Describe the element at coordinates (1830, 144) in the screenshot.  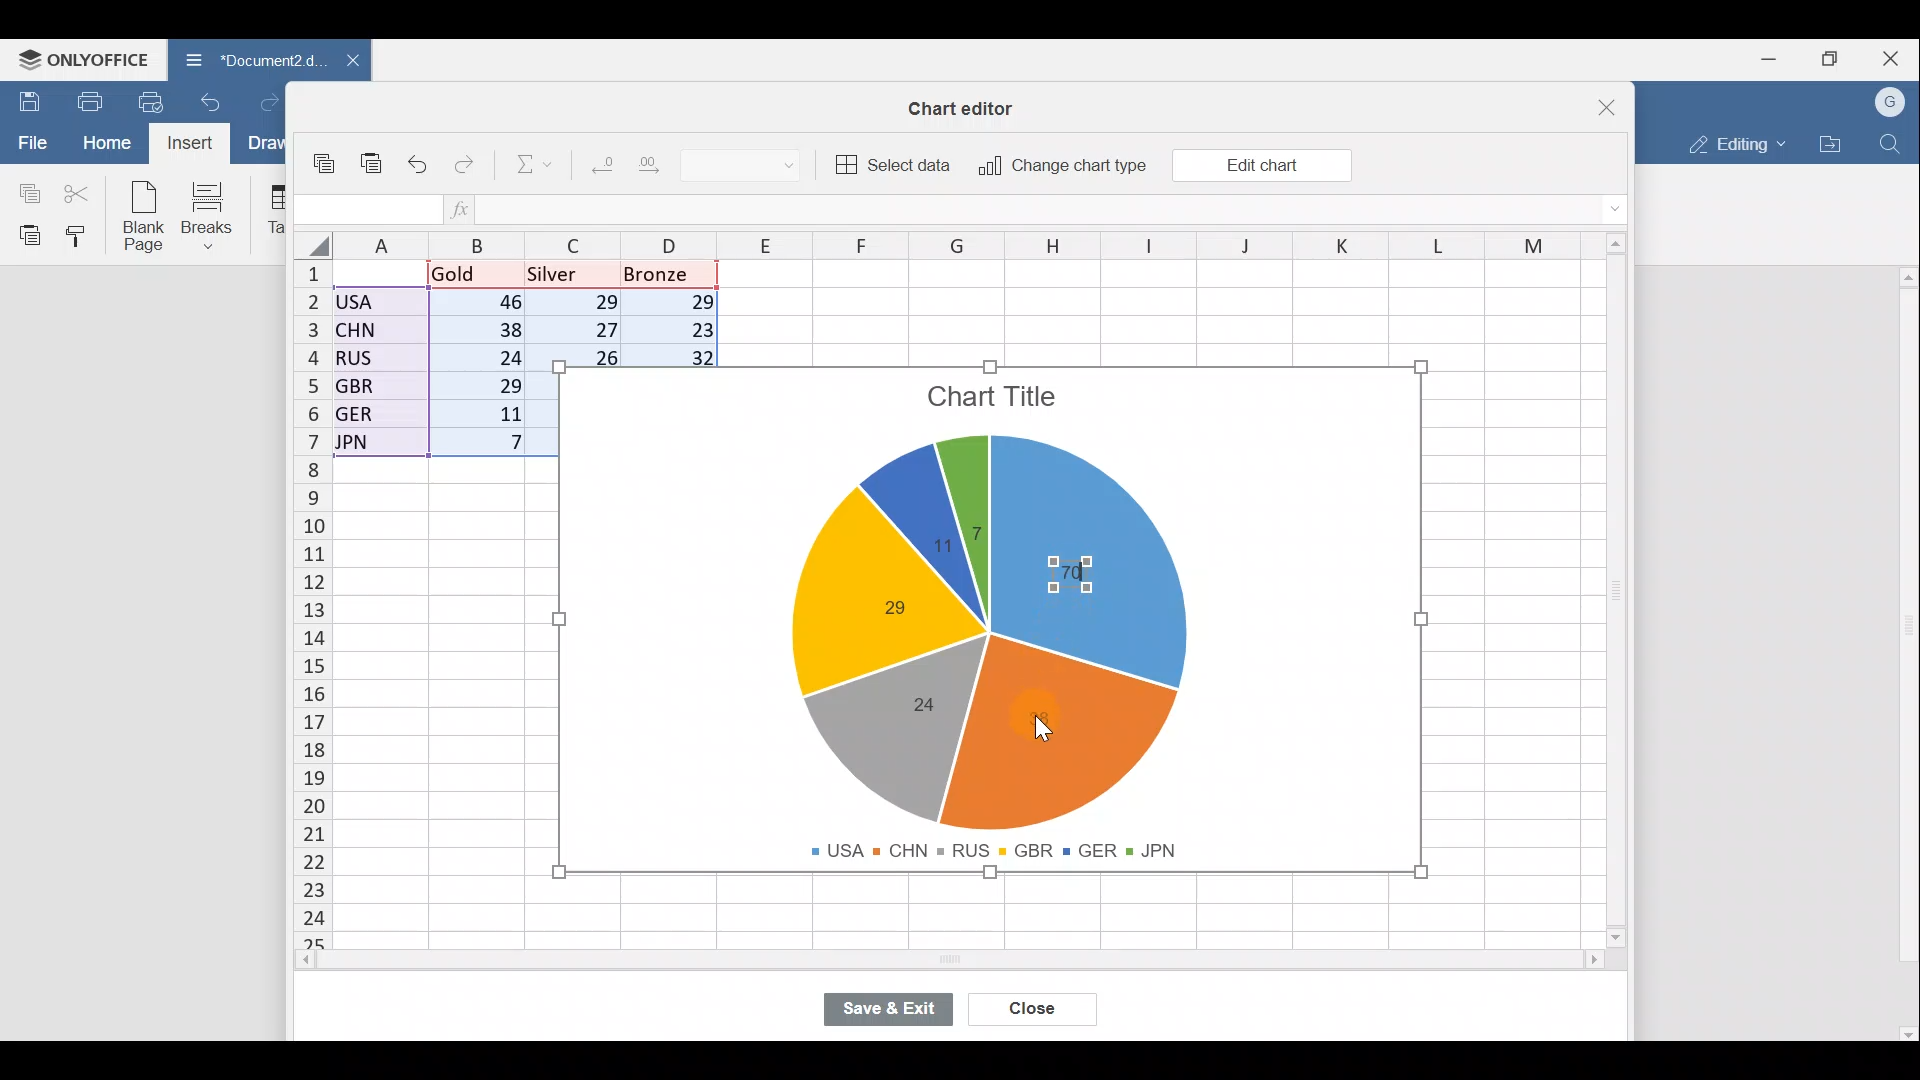
I see `Open file location` at that location.